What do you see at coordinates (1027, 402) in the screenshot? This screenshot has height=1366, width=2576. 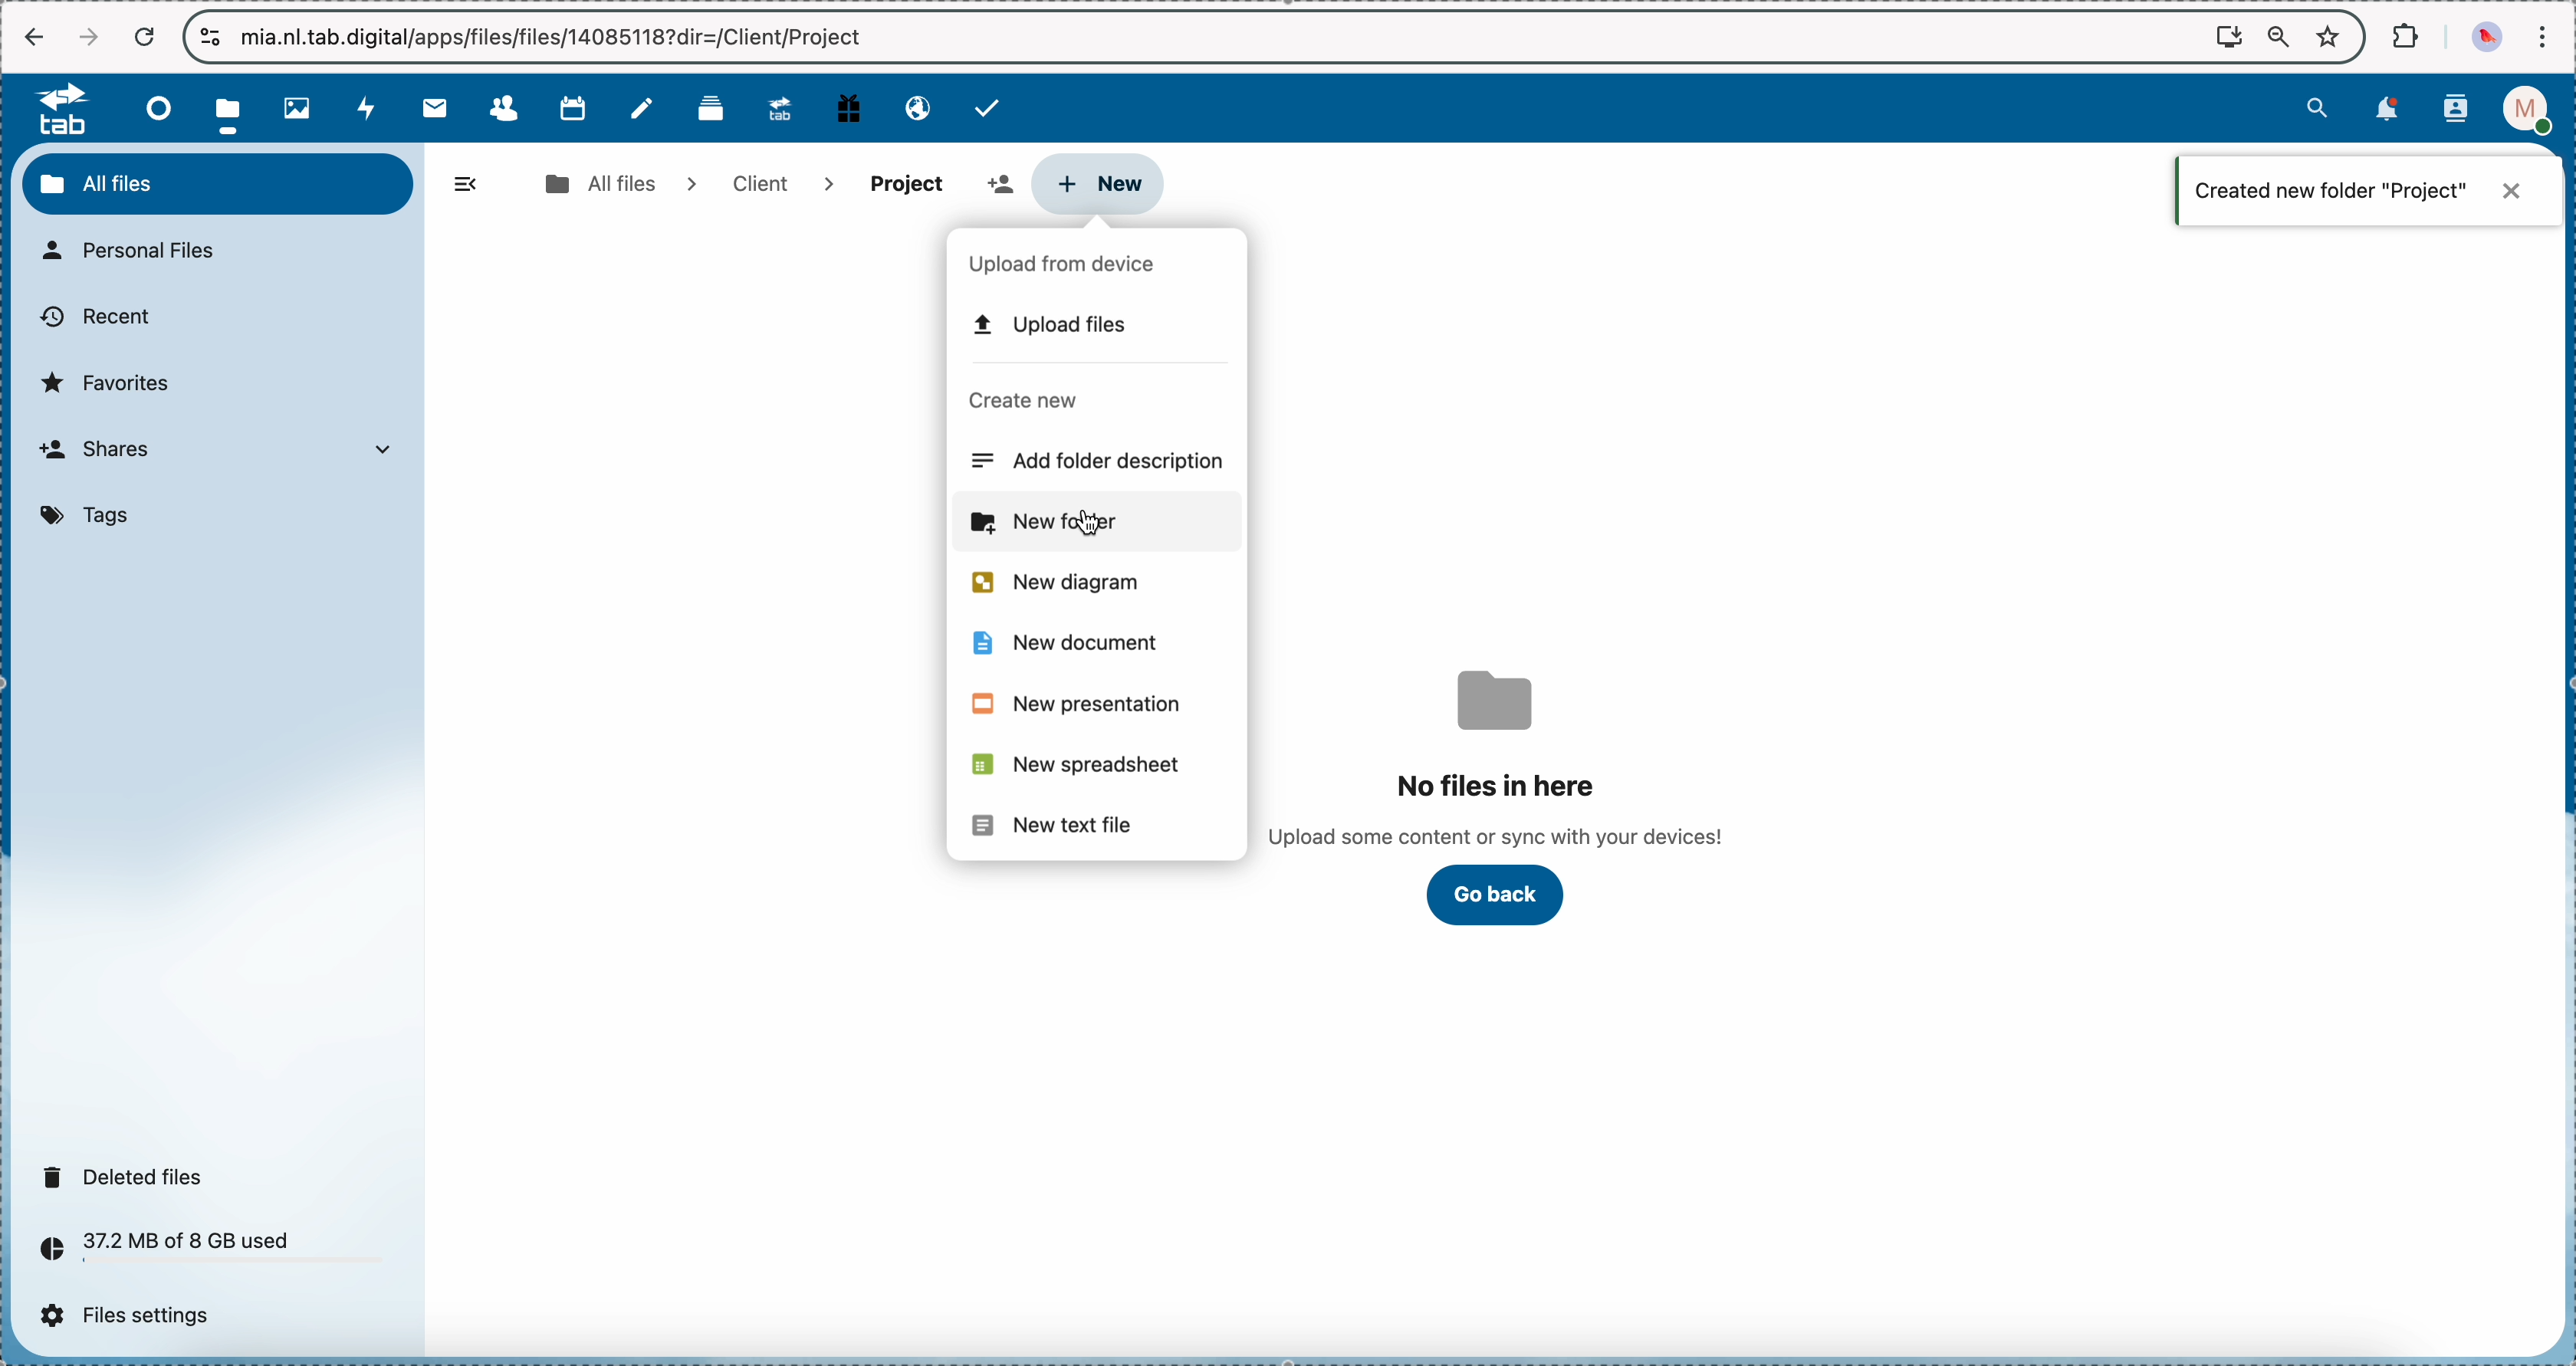 I see `create new` at bounding box center [1027, 402].